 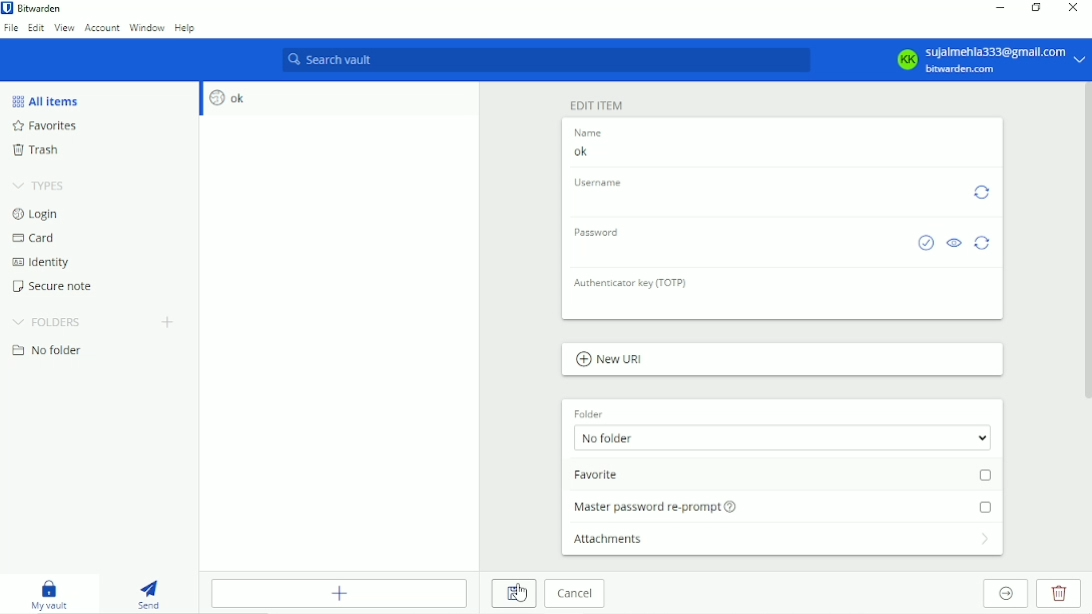 I want to click on select Folder, so click(x=783, y=439).